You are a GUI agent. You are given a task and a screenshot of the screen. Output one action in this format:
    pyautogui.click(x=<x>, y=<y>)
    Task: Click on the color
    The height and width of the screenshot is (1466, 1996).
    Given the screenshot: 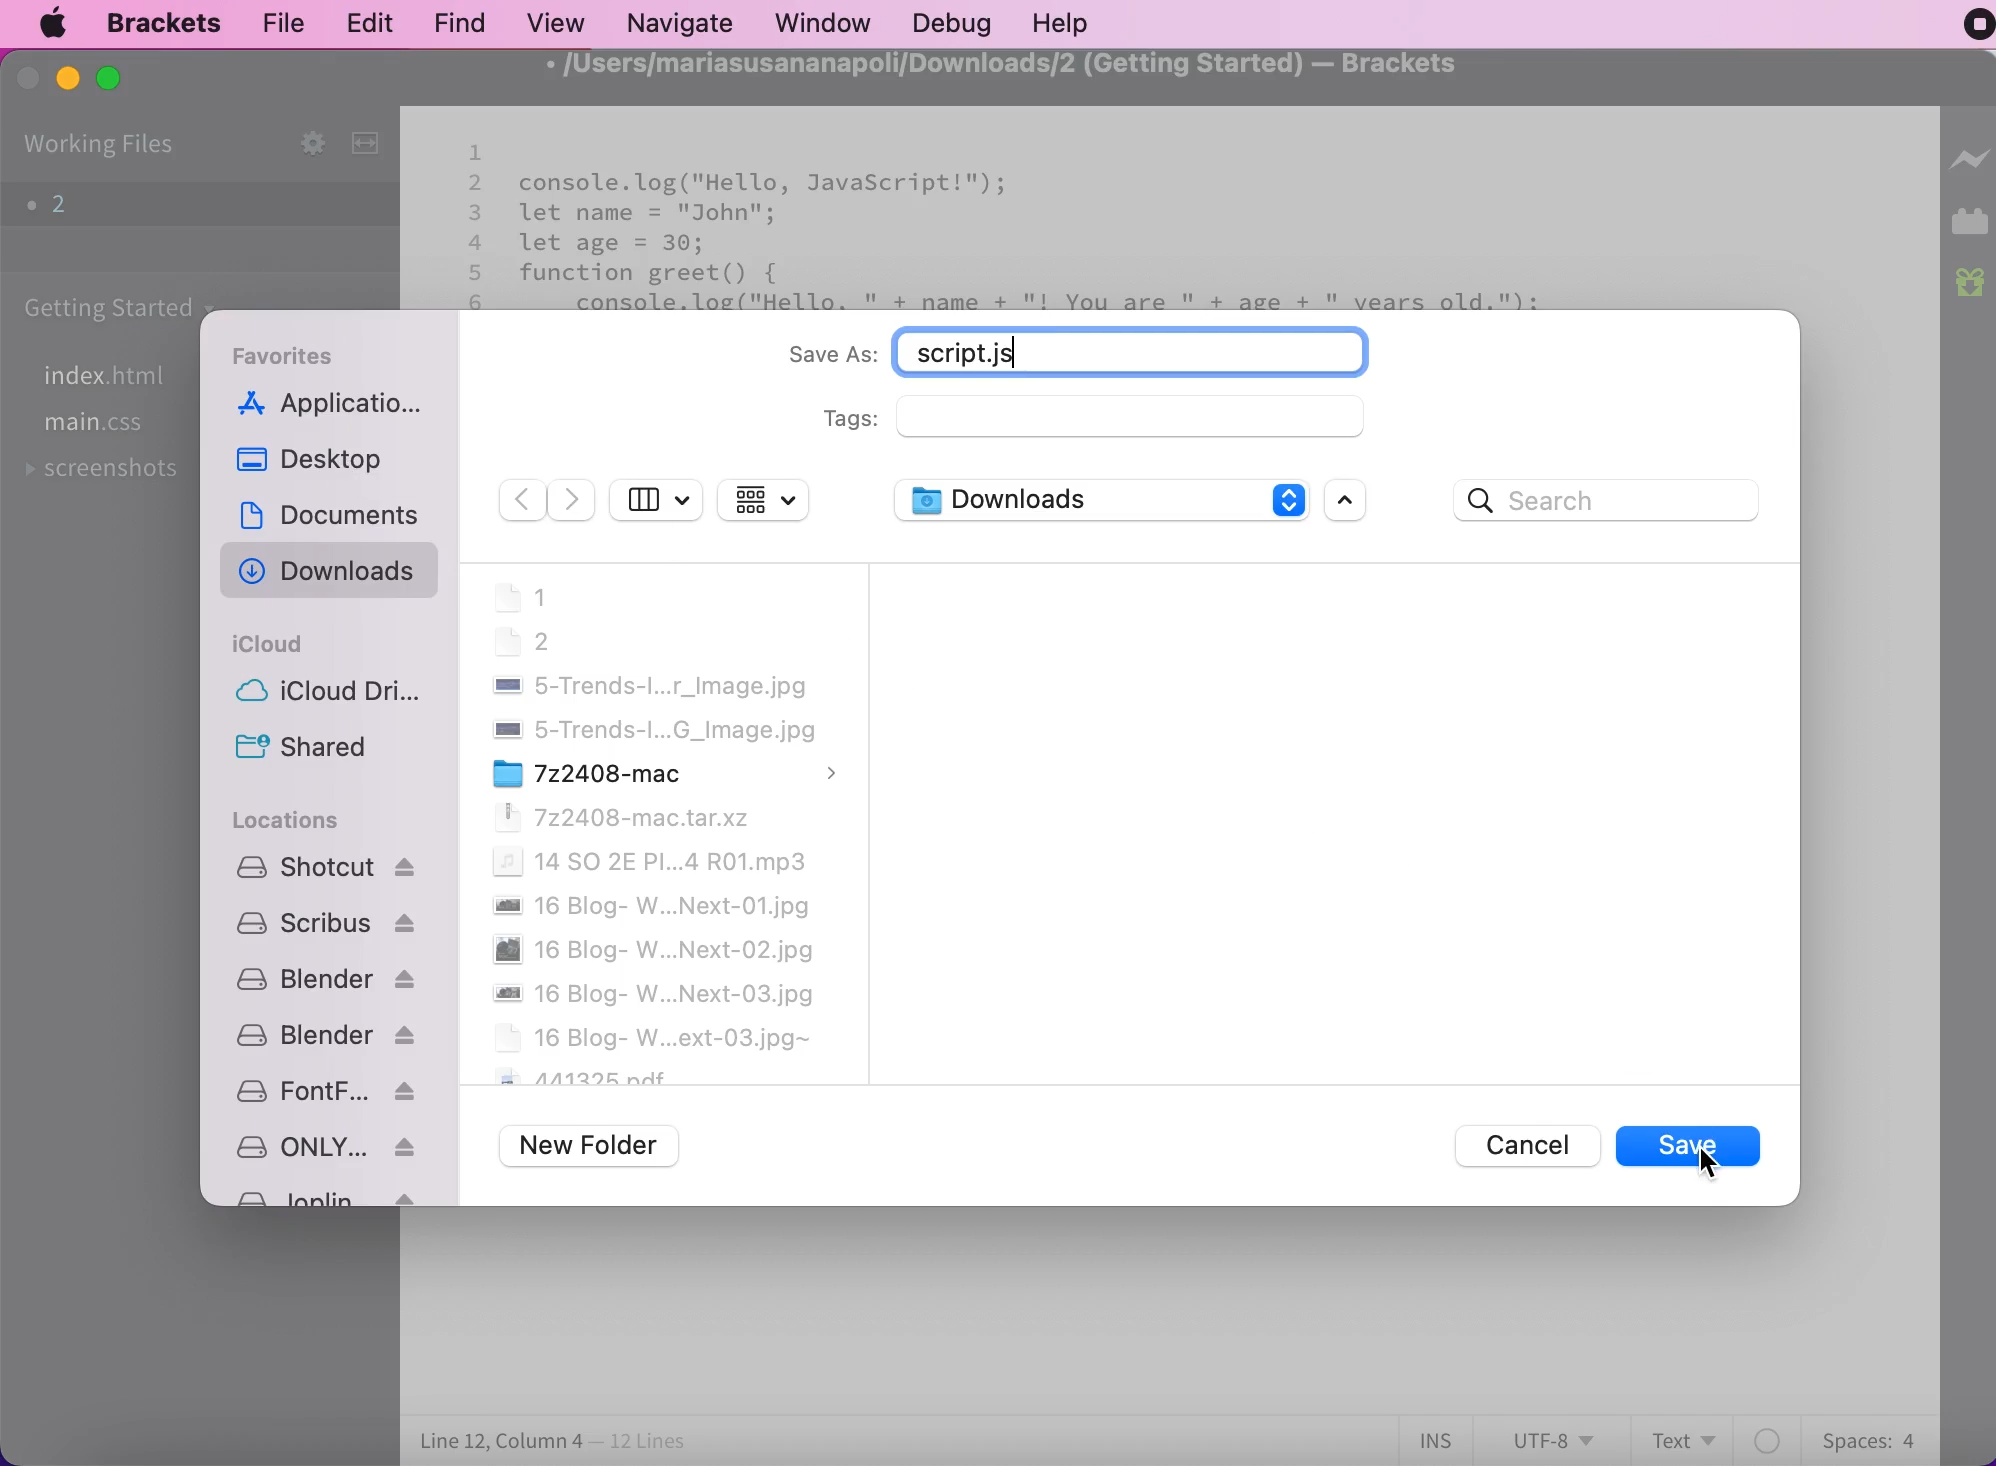 What is the action you would take?
    pyautogui.click(x=1770, y=1440)
    